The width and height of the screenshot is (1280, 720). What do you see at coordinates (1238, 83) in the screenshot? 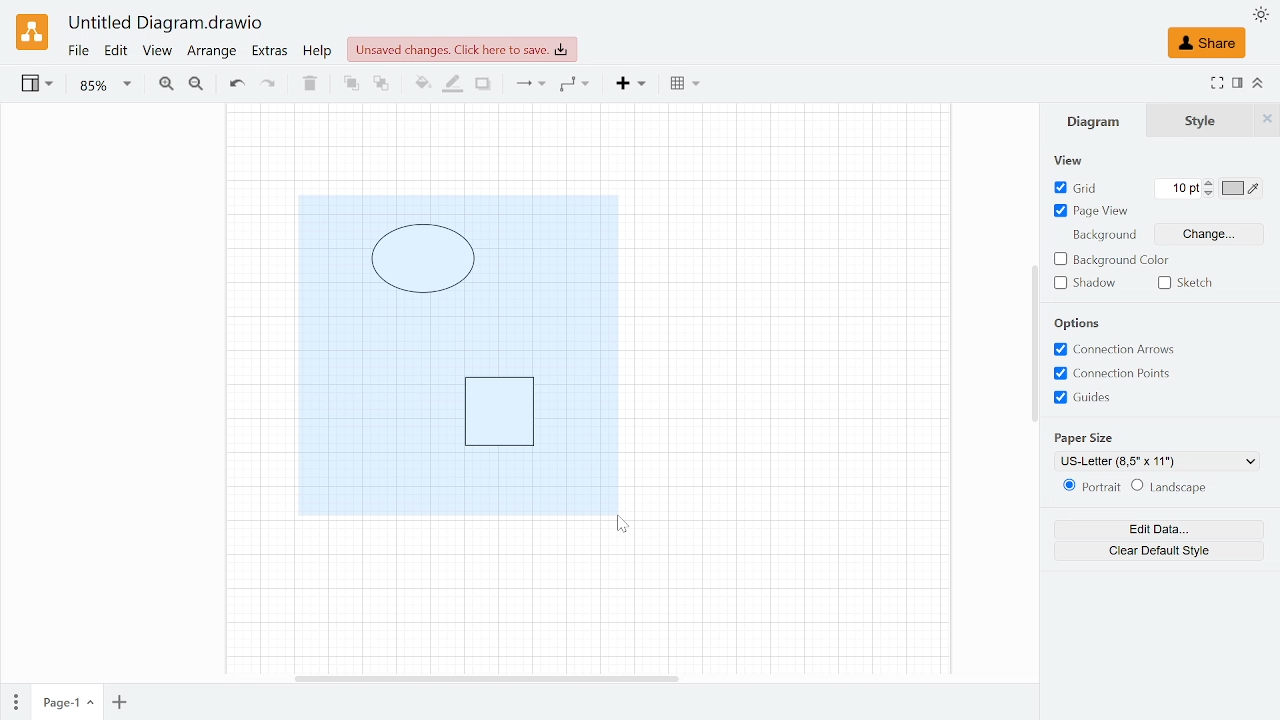
I see `Format` at bounding box center [1238, 83].